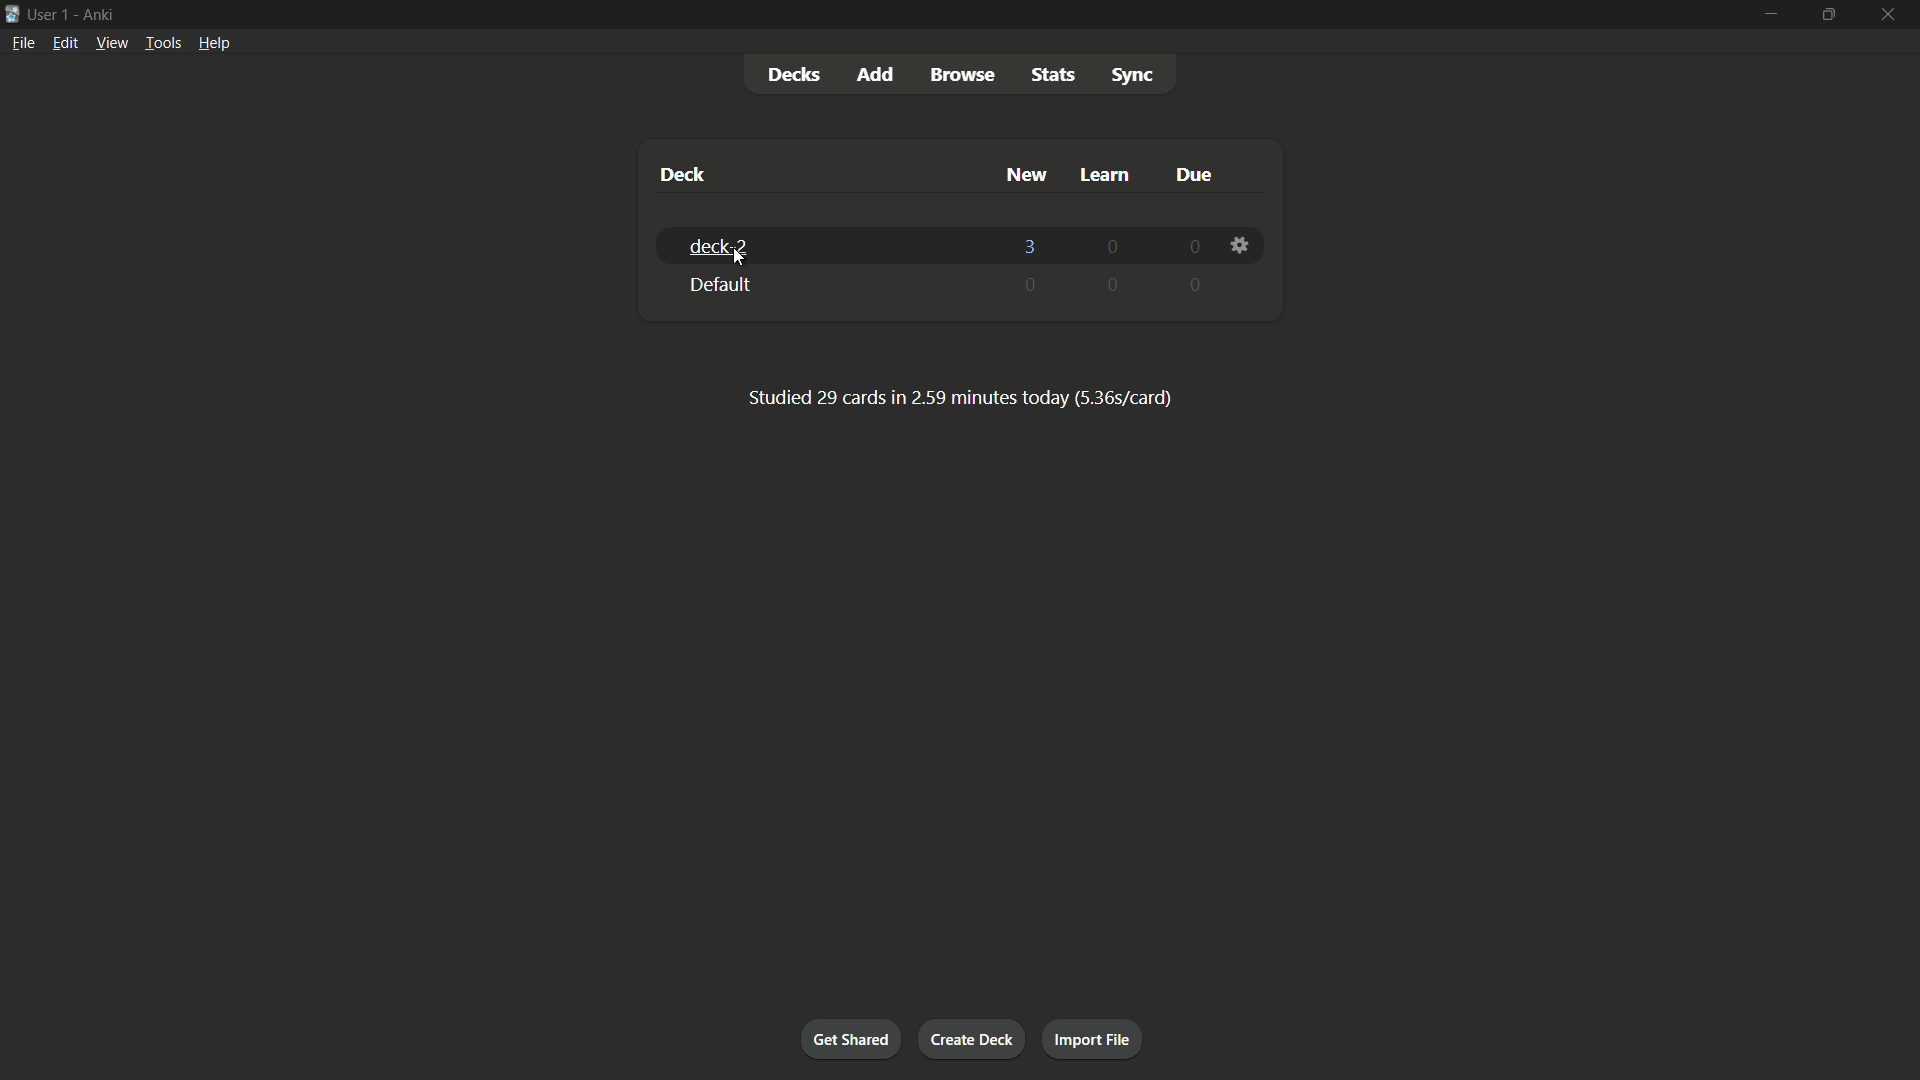  Describe the element at coordinates (1892, 15) in the screenshot. I see `close app` at that location.